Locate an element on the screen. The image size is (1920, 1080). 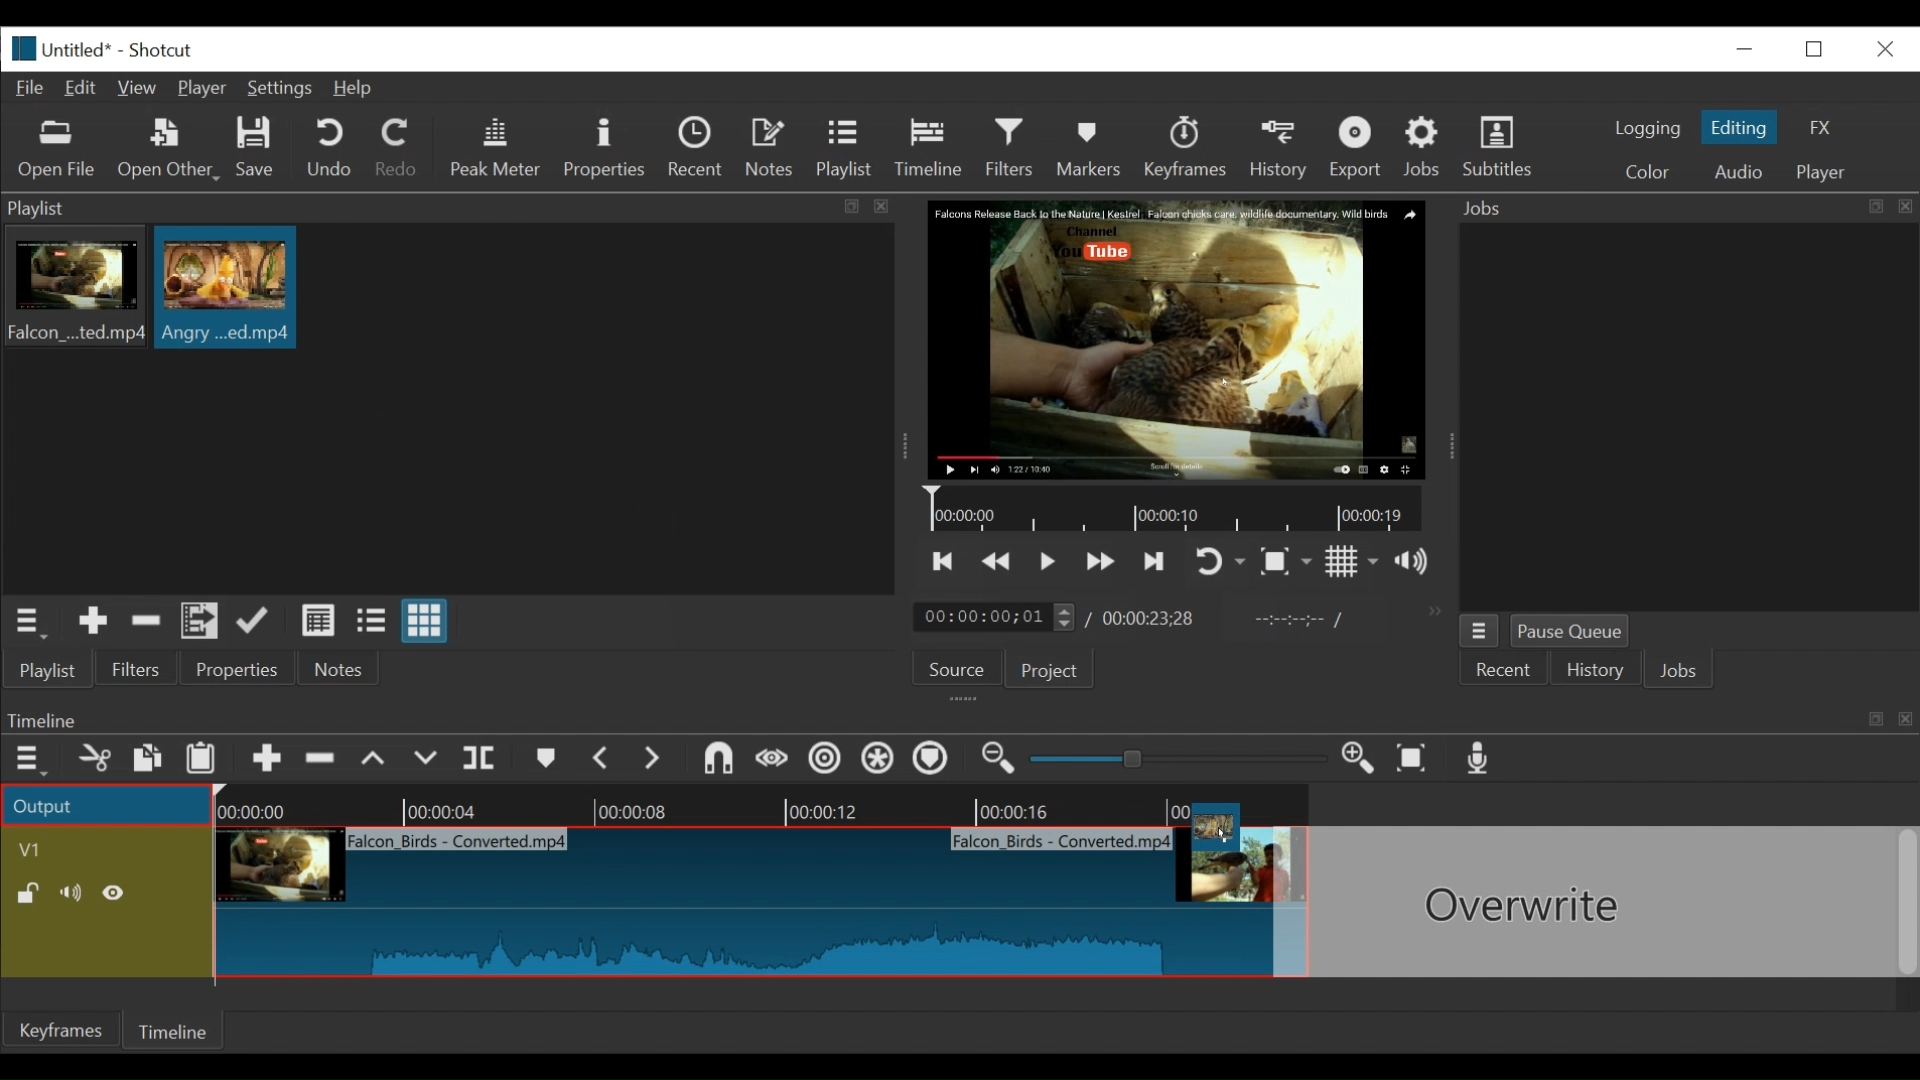
snap is located at coordinates (721, 761).